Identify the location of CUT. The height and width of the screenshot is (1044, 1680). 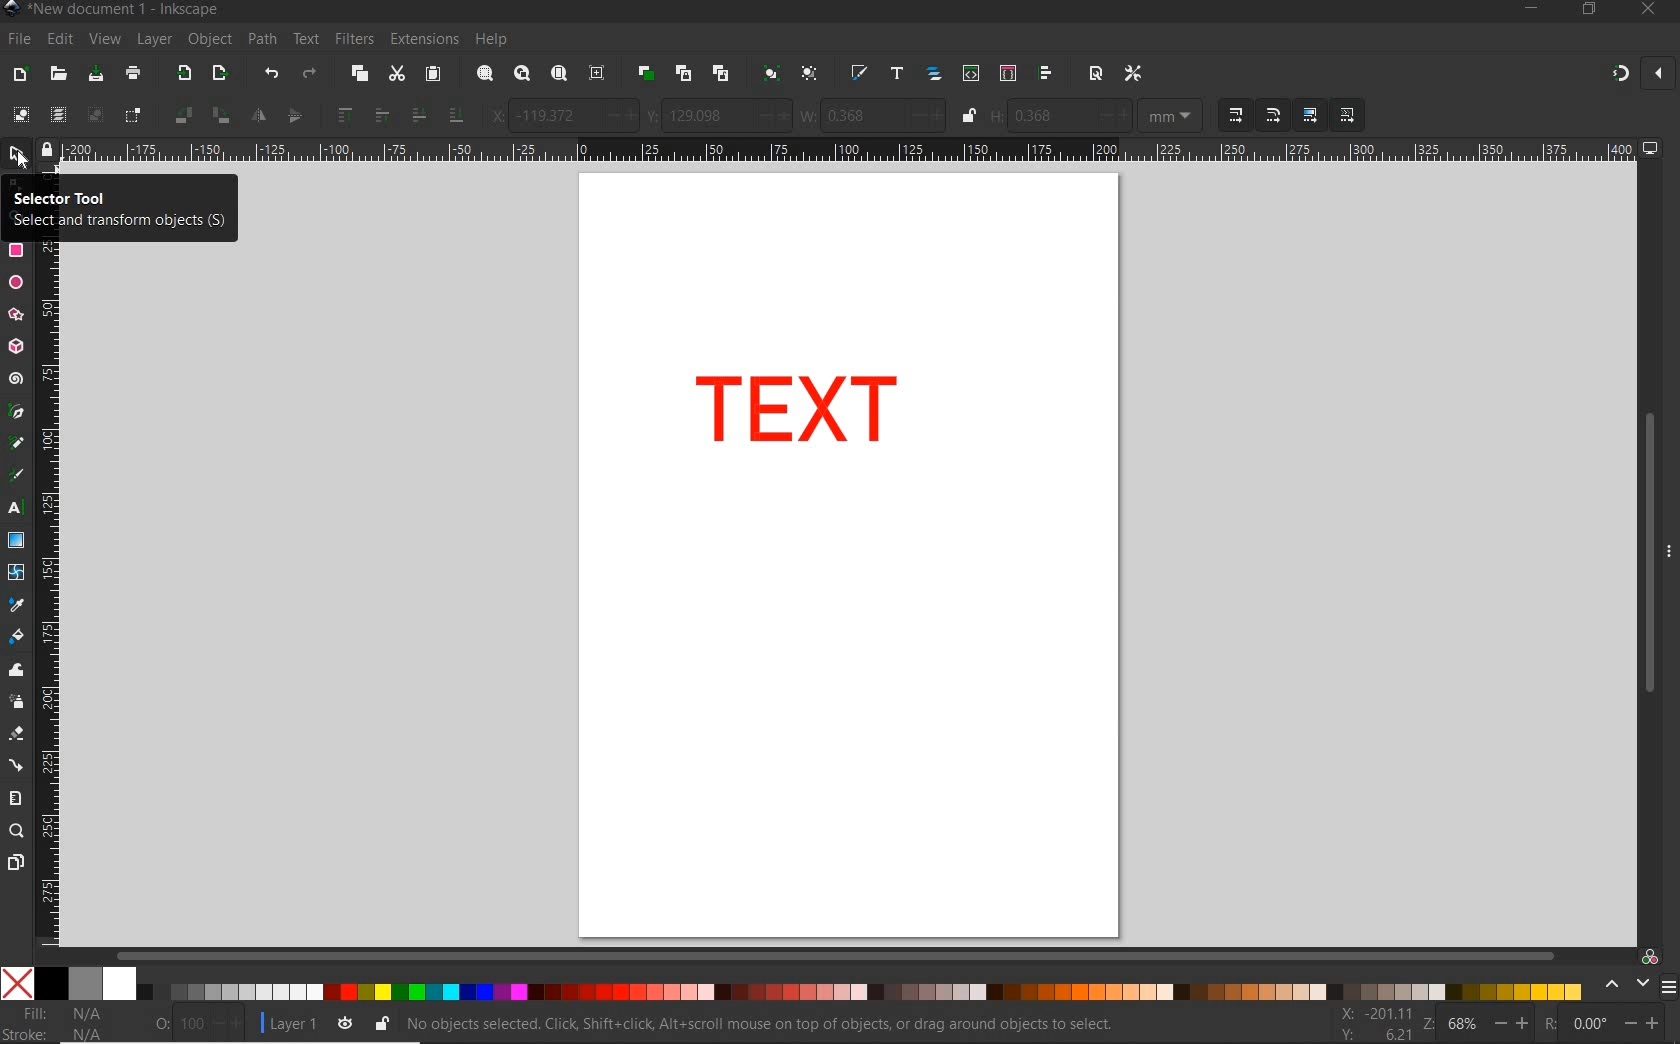
(396, 75).